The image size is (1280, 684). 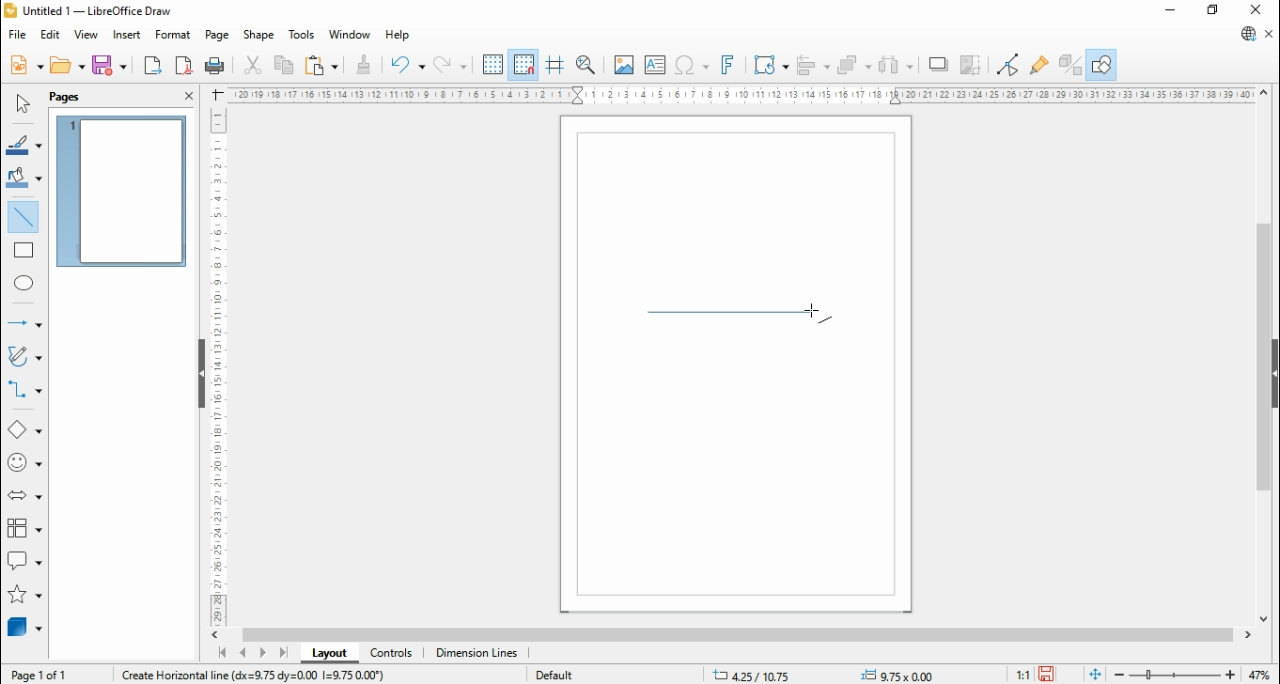 What do you see at coordinates (25, 627) in the screenshot?
I see `3D objects` at bounding box center [25, 627].